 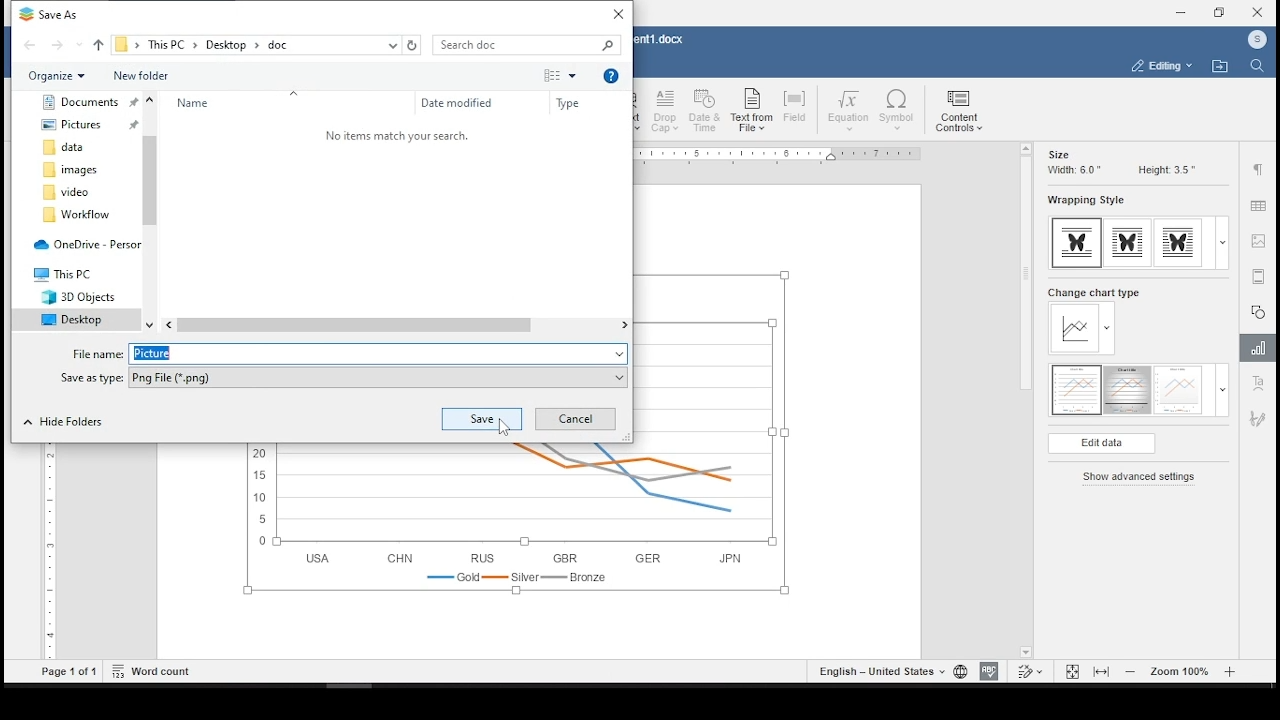 I want to click on set text language, so click(x=880, y=671).